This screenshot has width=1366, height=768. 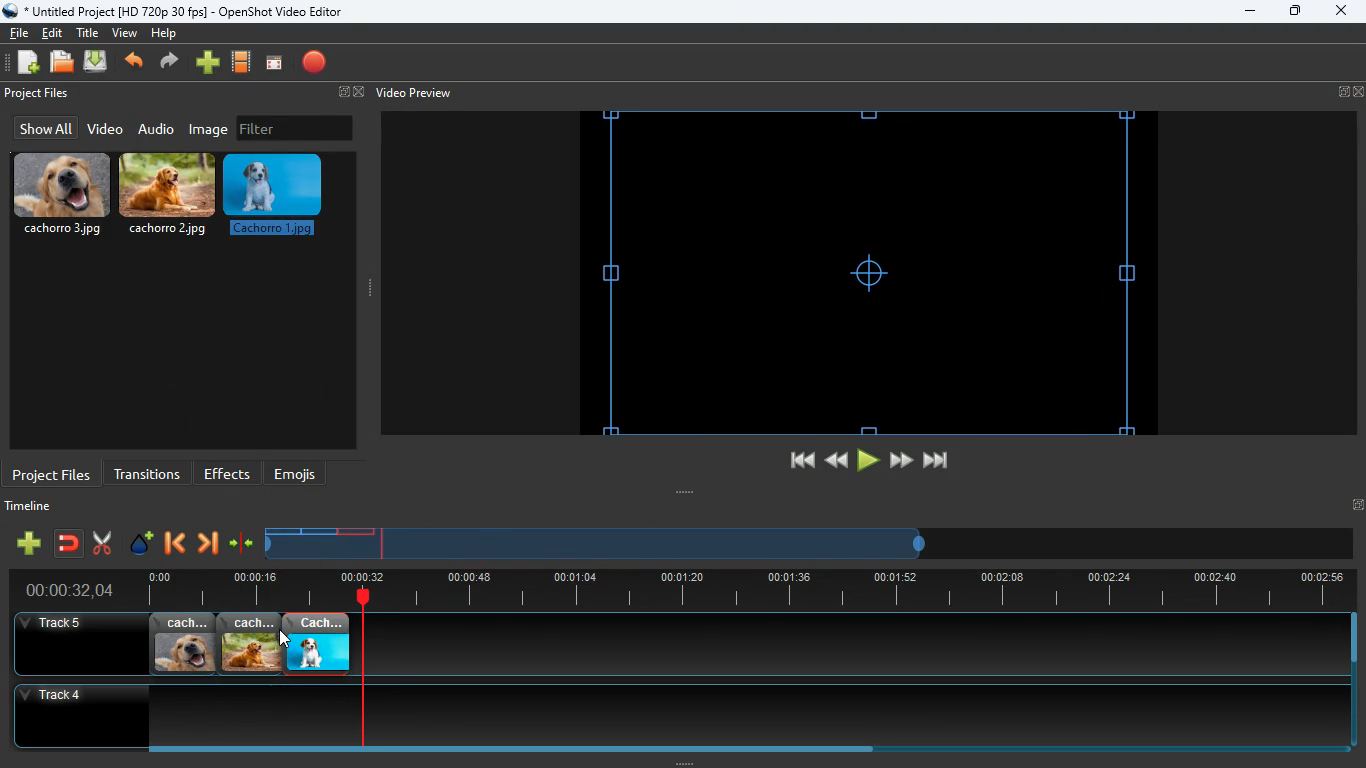 What do you see at coordinates (322, 531) in the screenshot?
I see `image 2 timeline` at bounding box center [322, 531].